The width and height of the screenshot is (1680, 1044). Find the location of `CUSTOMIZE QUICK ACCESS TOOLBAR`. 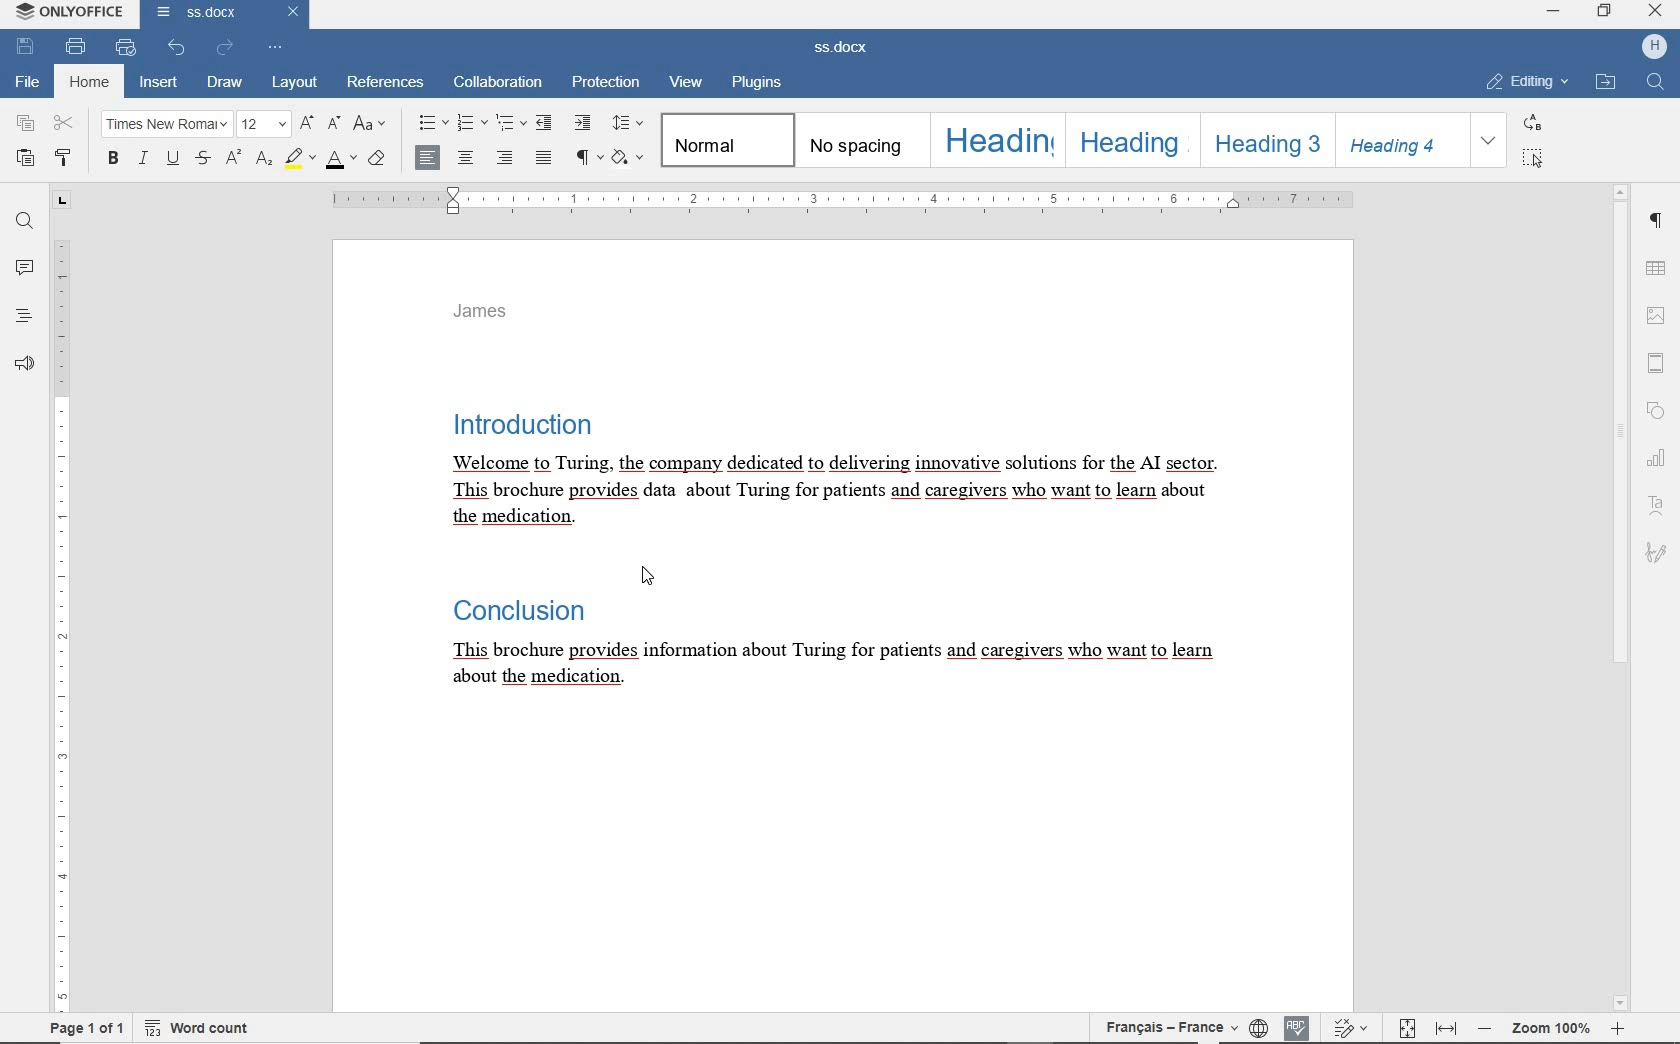

CUSTOMIZE QUICK ACCESS TOOLBAR is located at coordinates (274, 50).